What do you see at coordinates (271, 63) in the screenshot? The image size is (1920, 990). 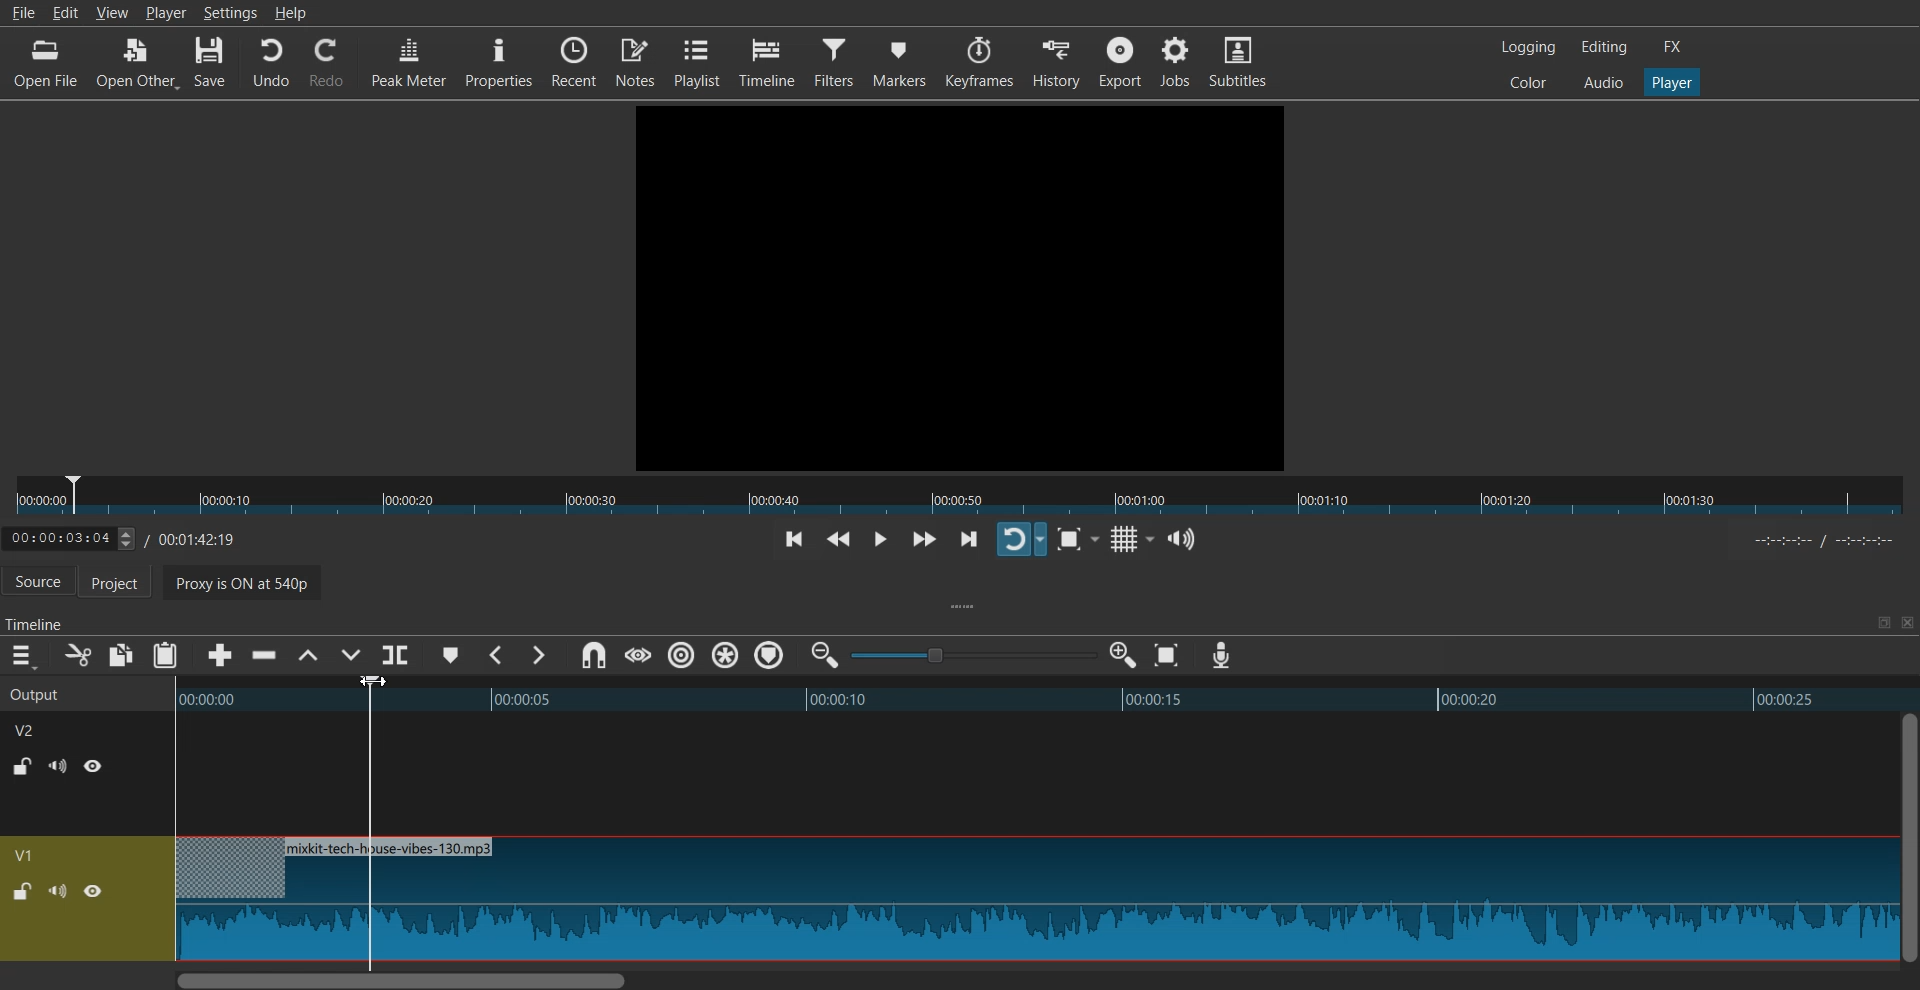 I see `Undo` at bounding box center [271, 63].